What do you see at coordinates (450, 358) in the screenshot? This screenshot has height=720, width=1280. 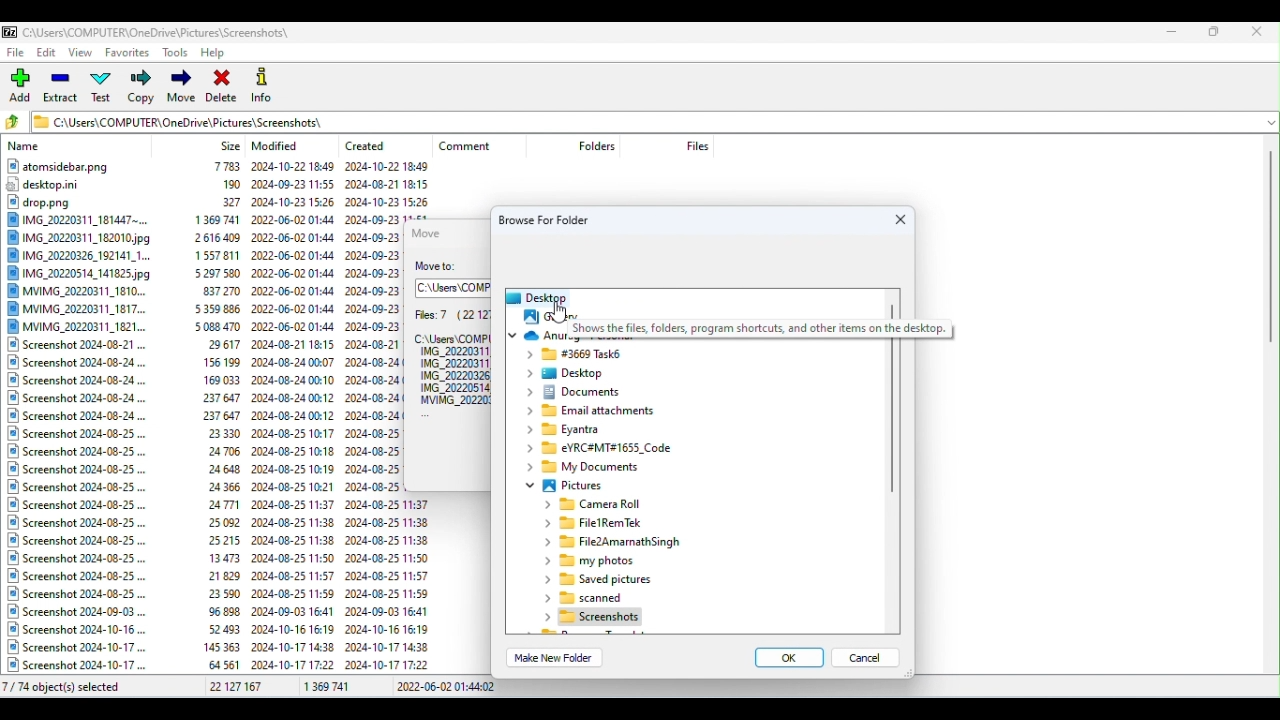 I see `Files` at bounding box center [450, 358].